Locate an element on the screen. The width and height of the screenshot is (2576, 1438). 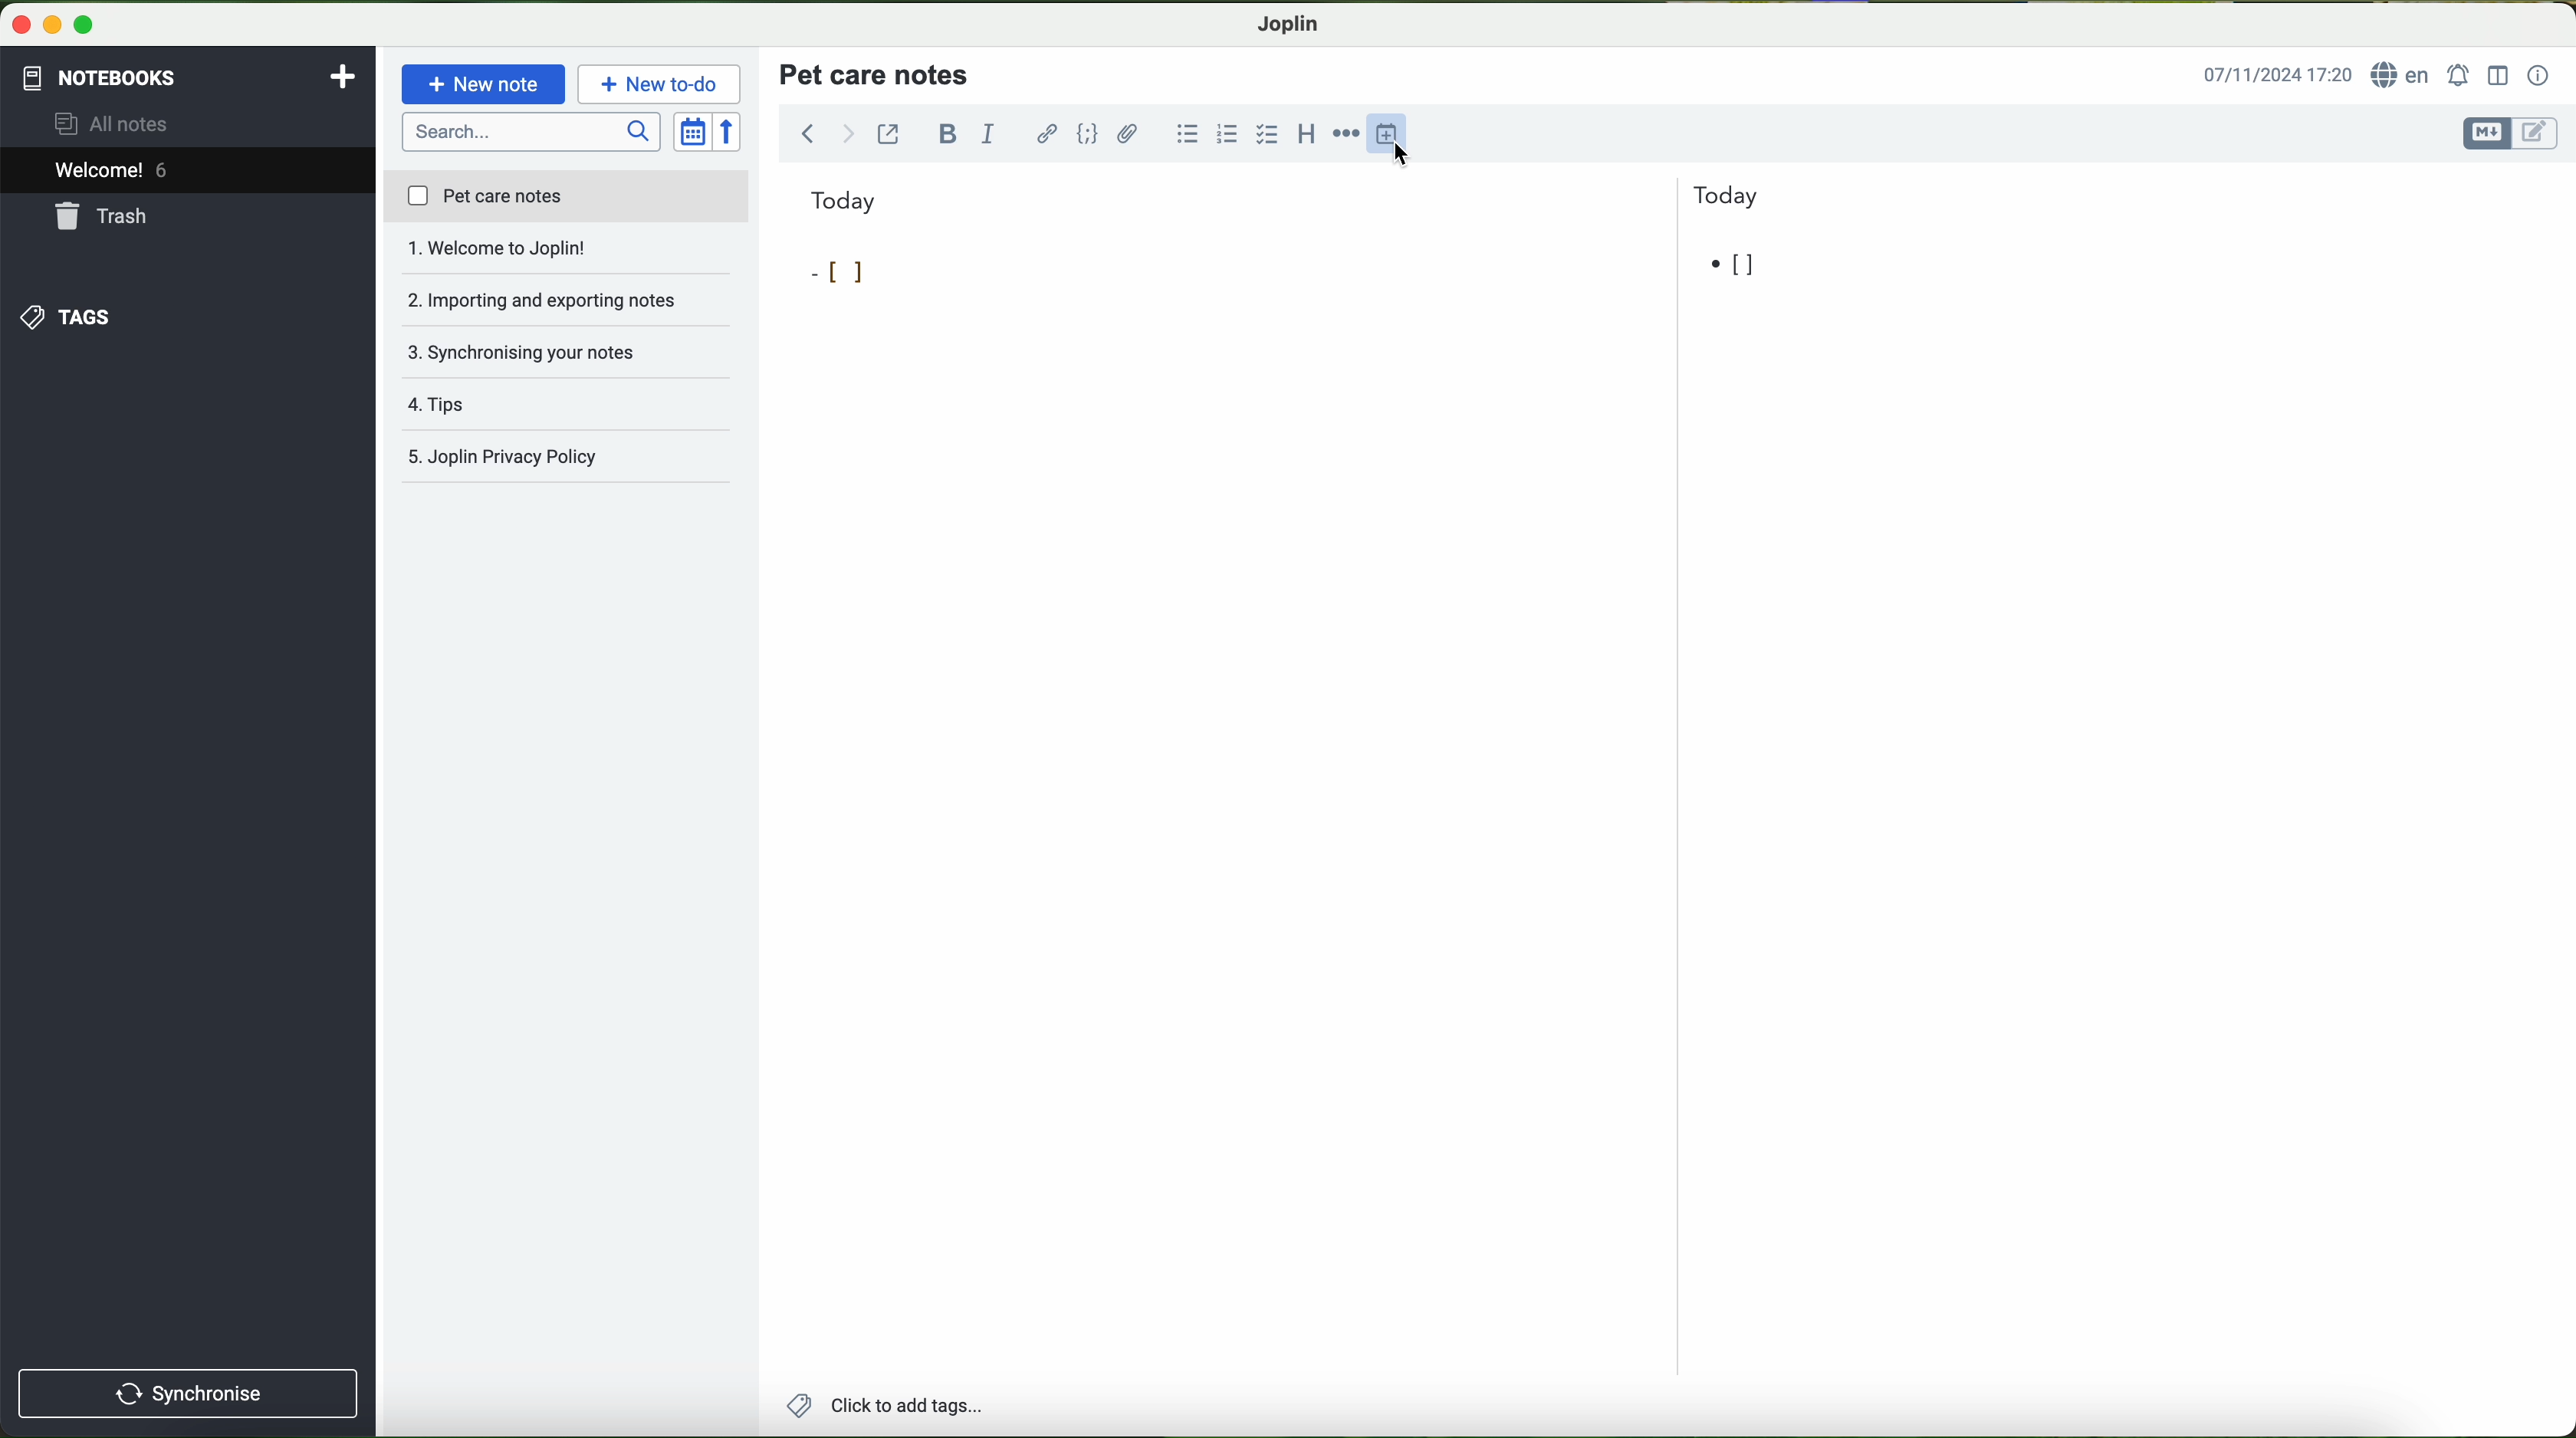
pet care notes file is located at coordinates (565, 198).